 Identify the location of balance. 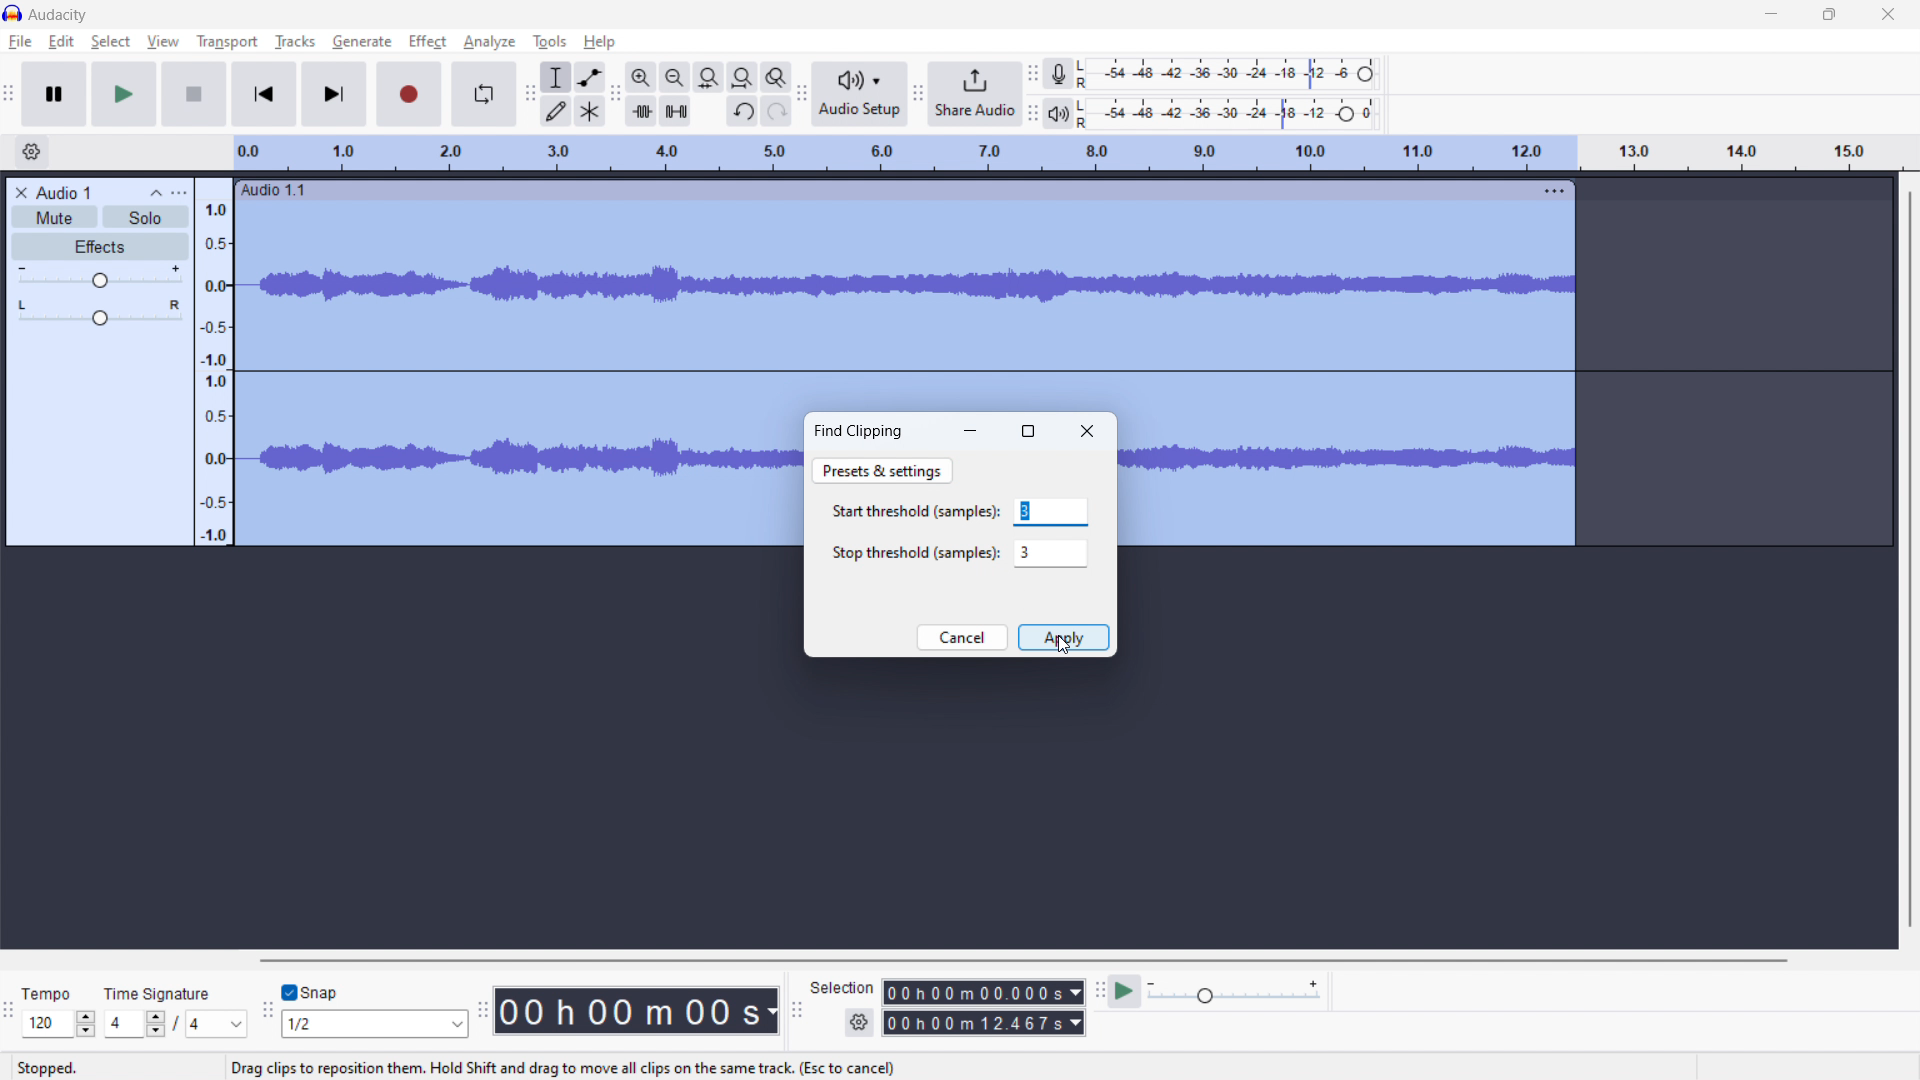
(99, 314).